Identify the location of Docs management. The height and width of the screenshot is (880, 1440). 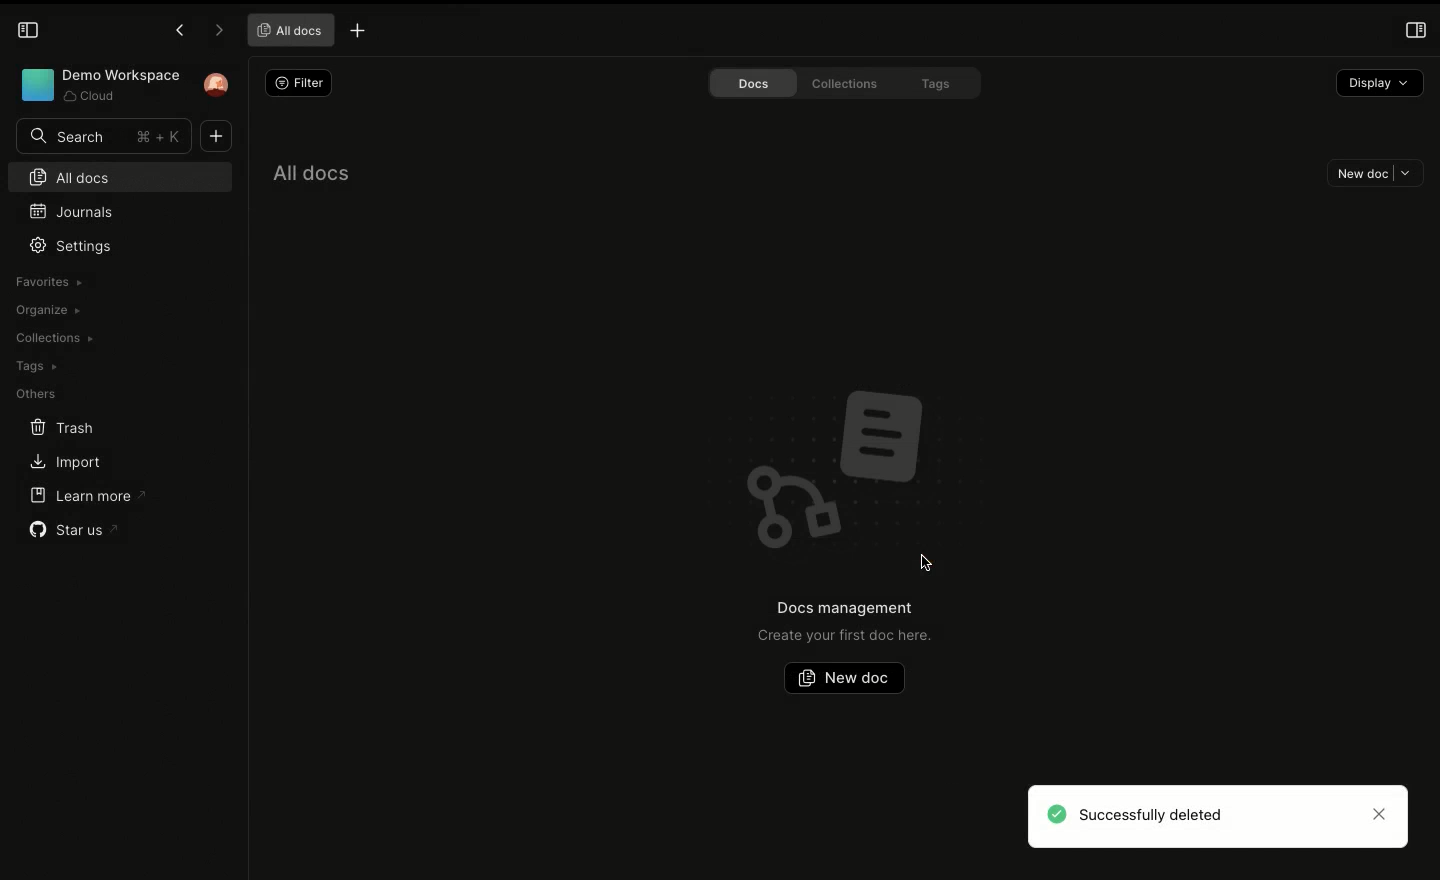
(843, 608).